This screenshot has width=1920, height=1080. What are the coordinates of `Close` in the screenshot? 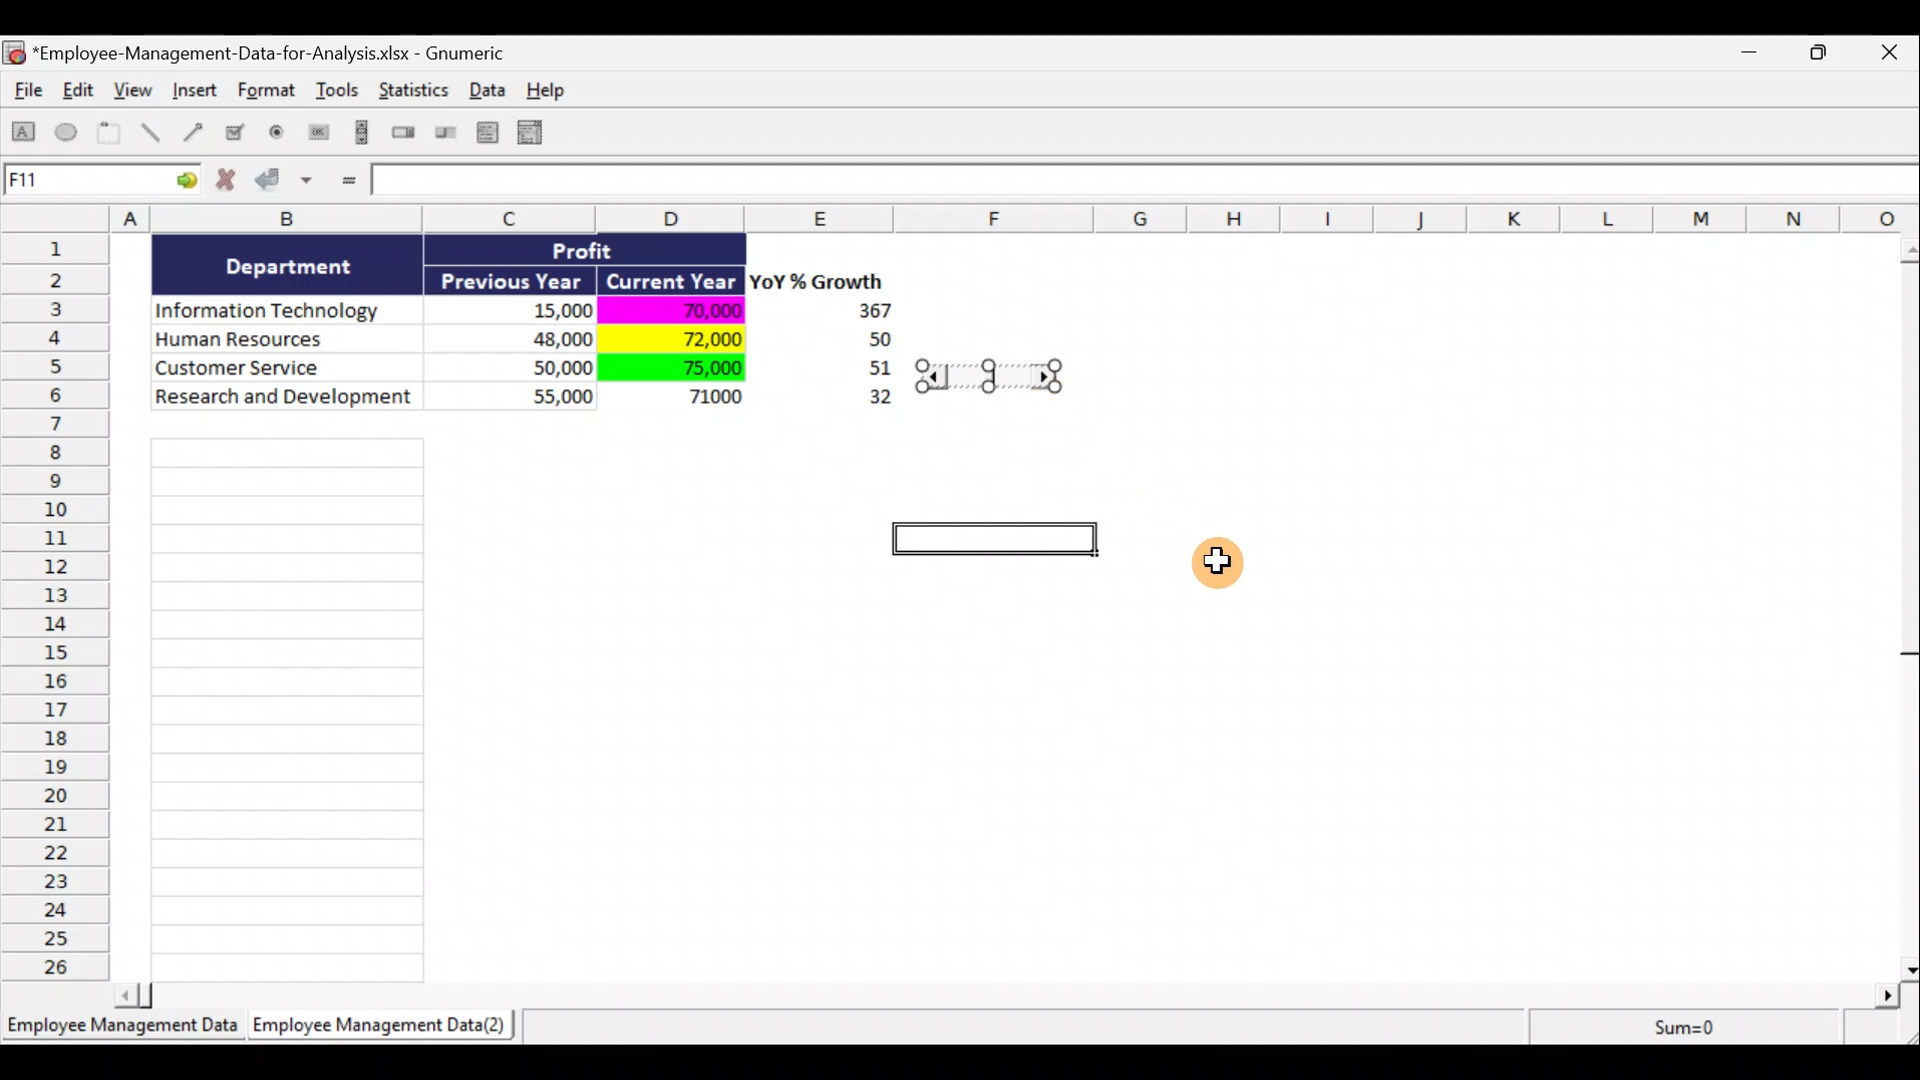 It's located at (1894, 54).